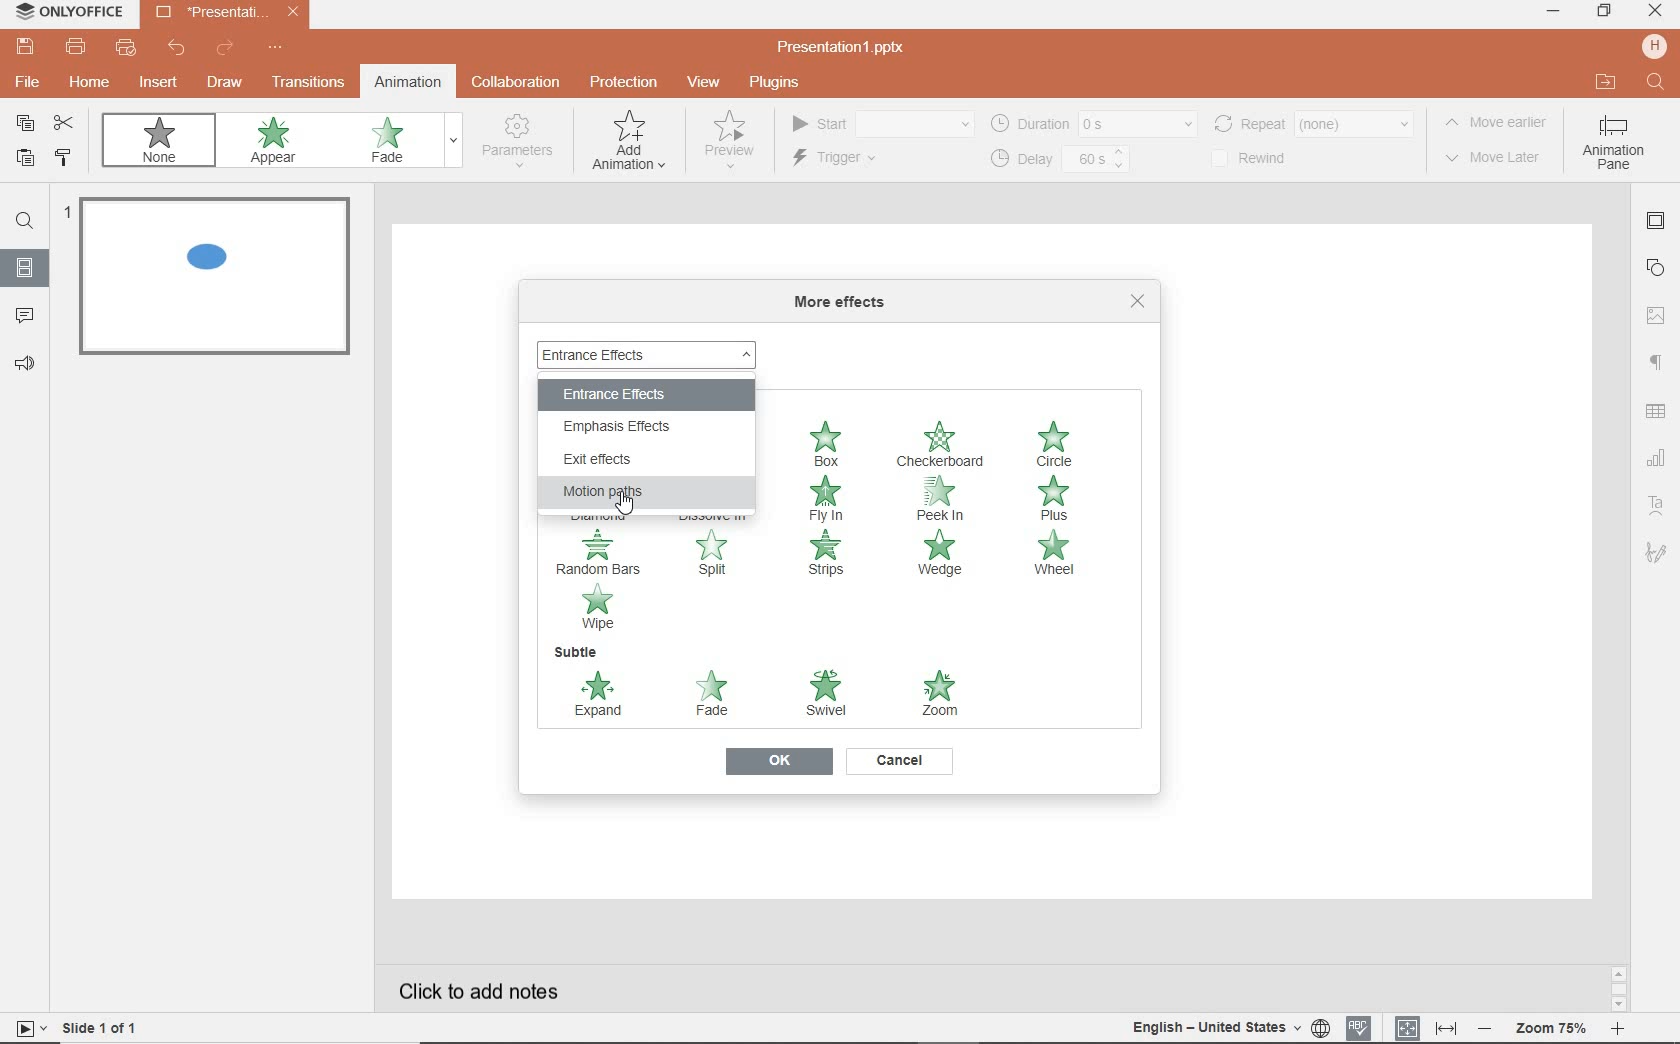 The image size is (1680, 1044). I want to click on file name, so click(228, 14).